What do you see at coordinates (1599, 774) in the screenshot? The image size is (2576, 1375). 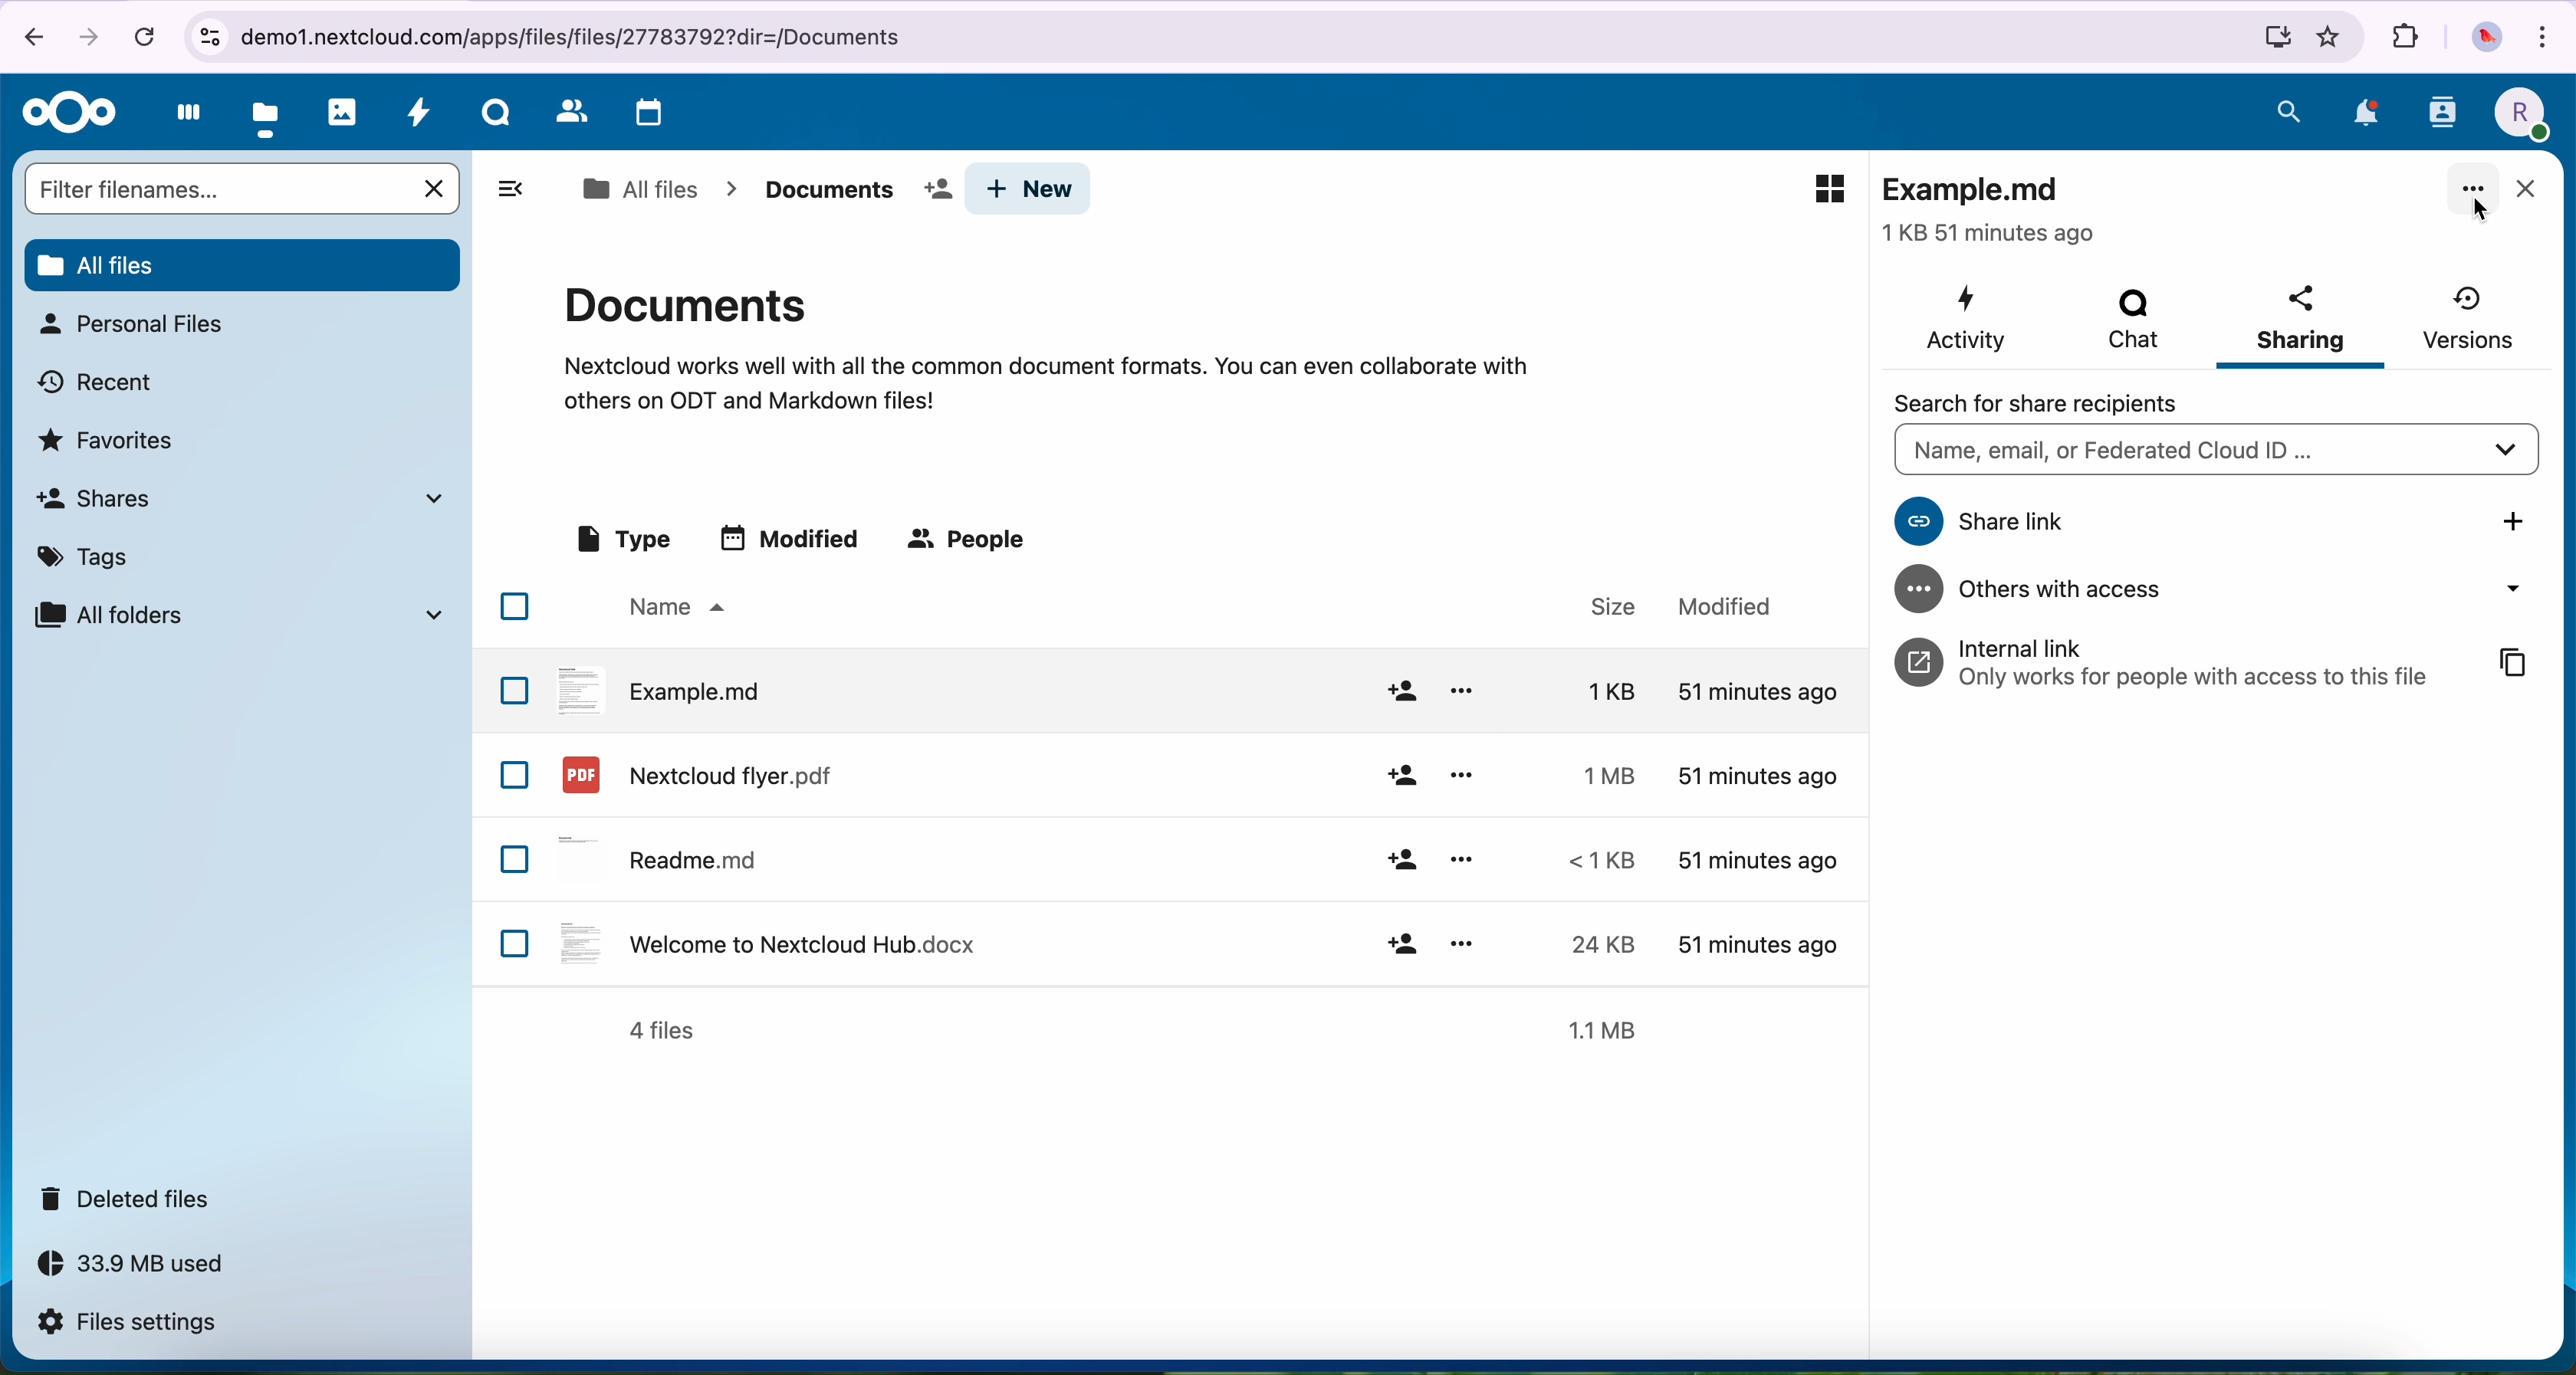 I see `size` at bounding box center [1599, 774].